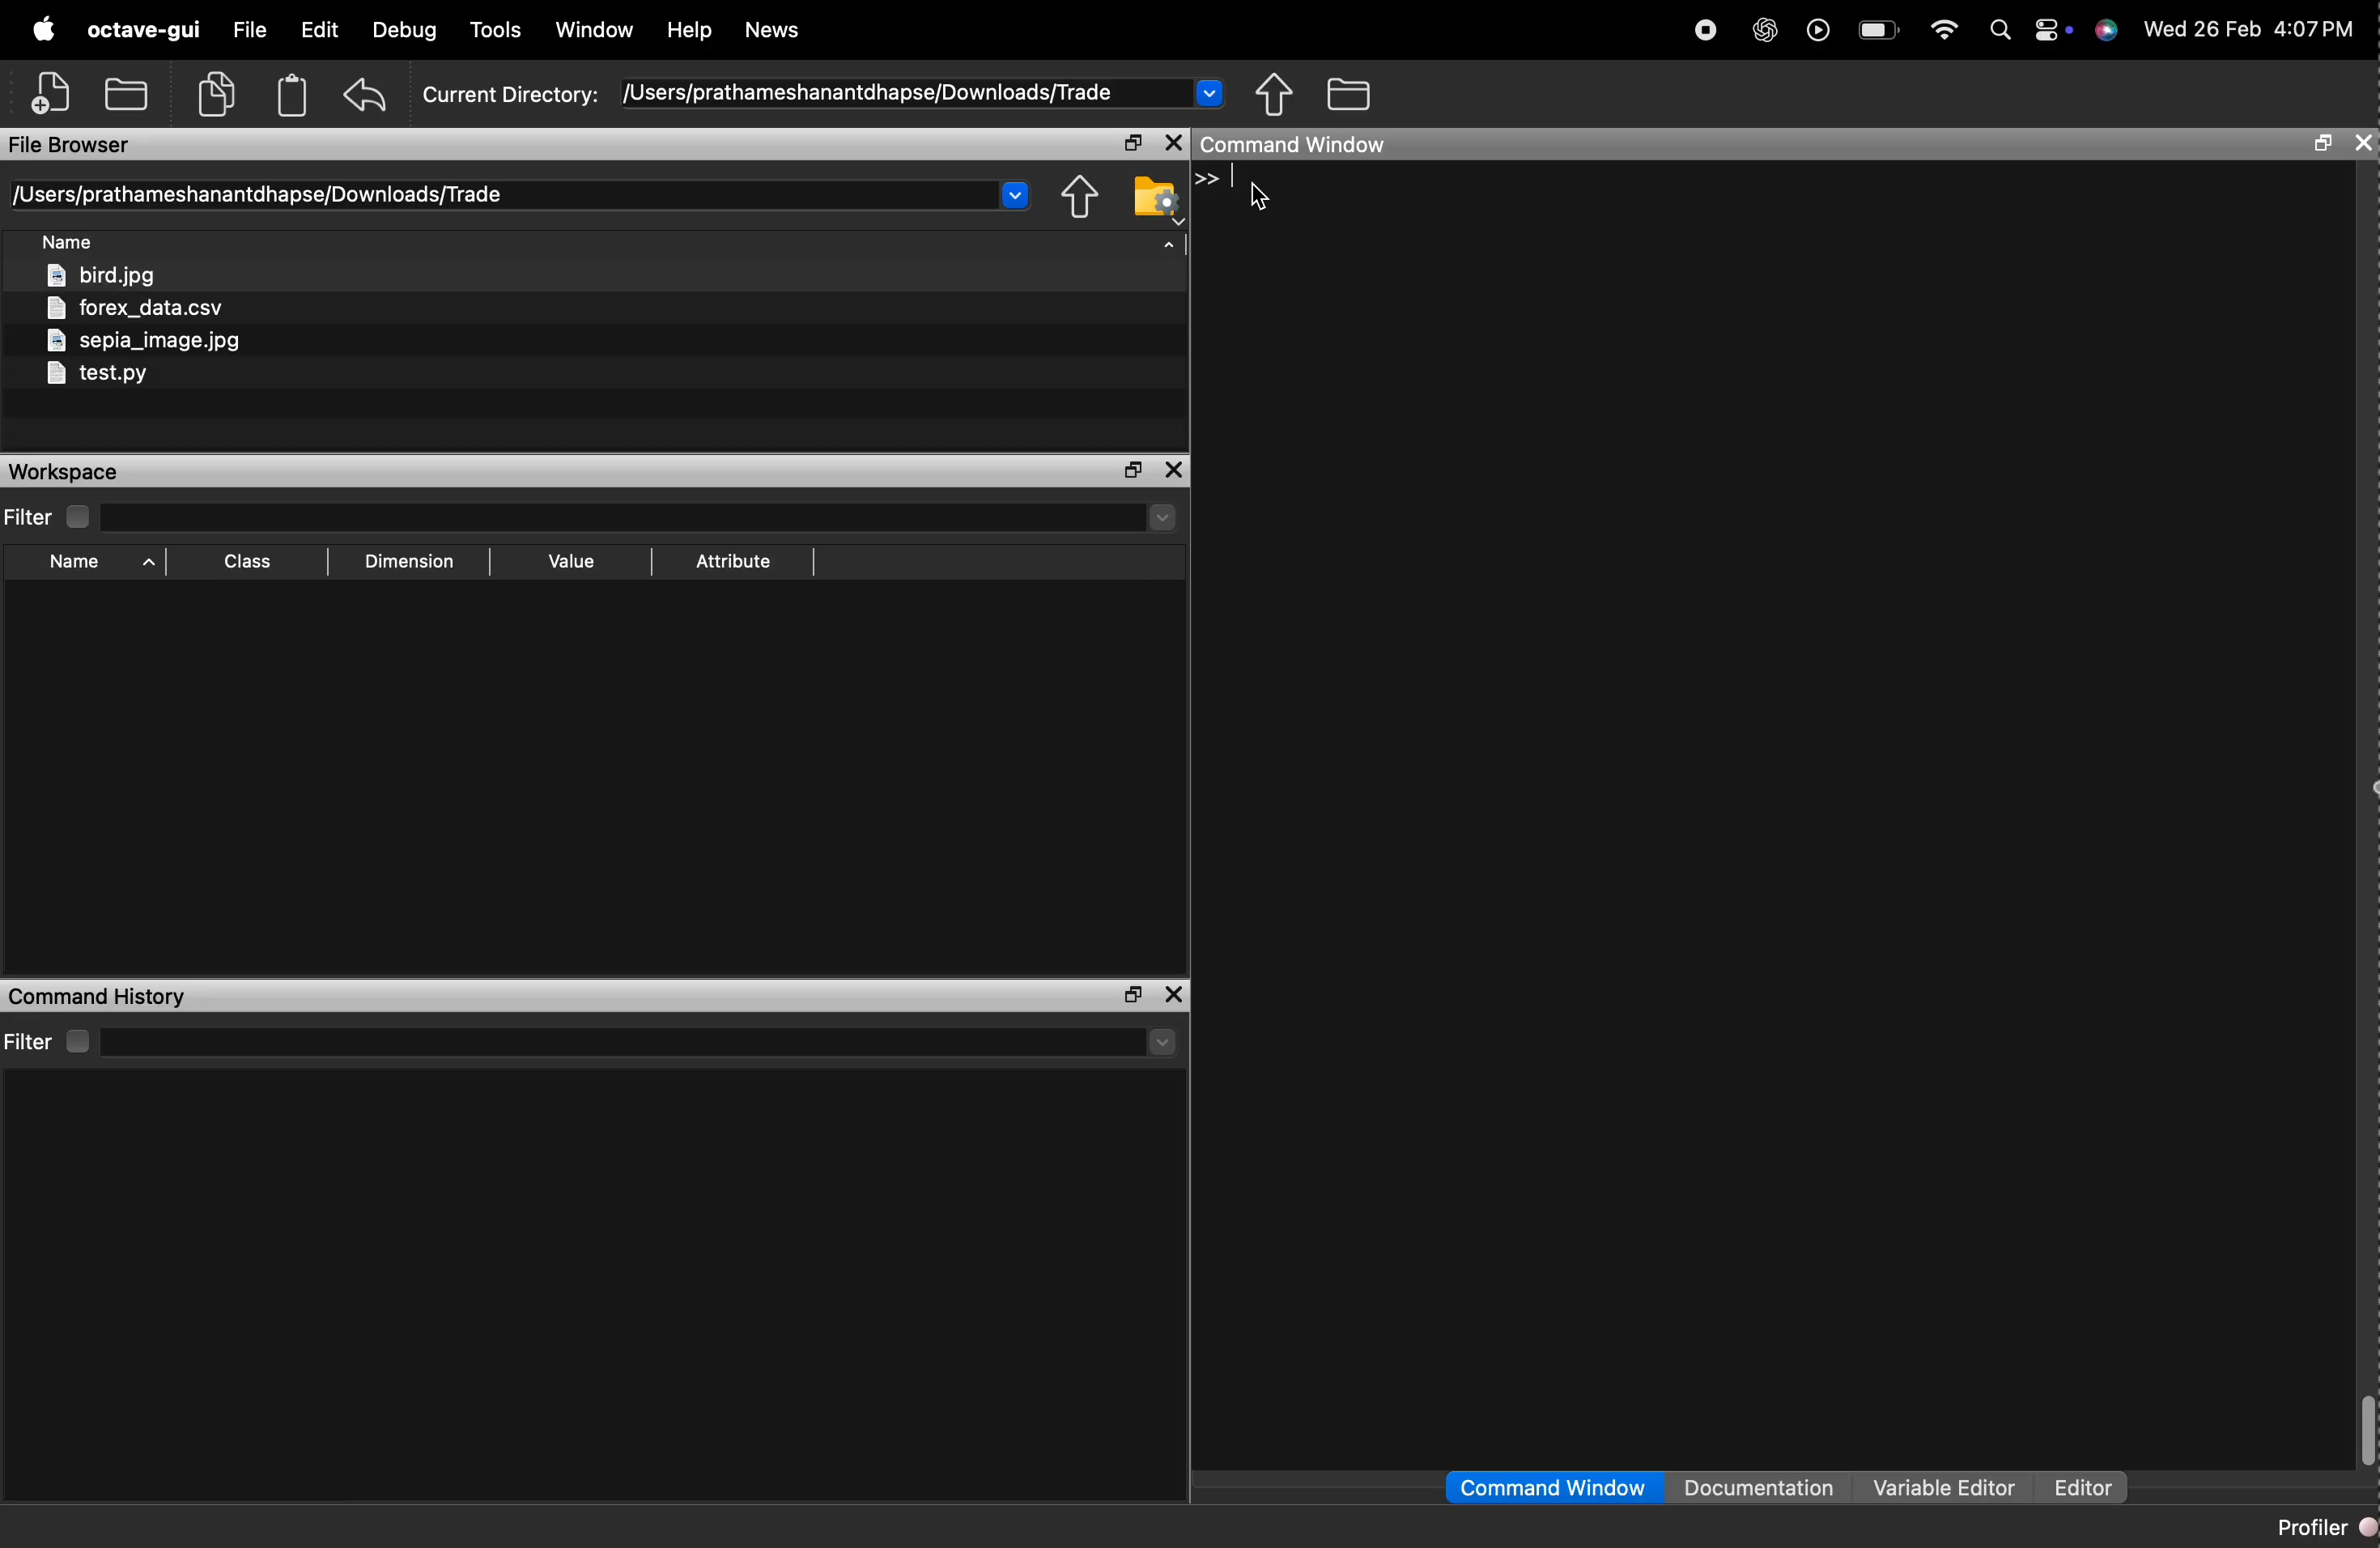 The width and height of the screenshot is (2380, 1548). I want to click on close, so click(2363, 142).